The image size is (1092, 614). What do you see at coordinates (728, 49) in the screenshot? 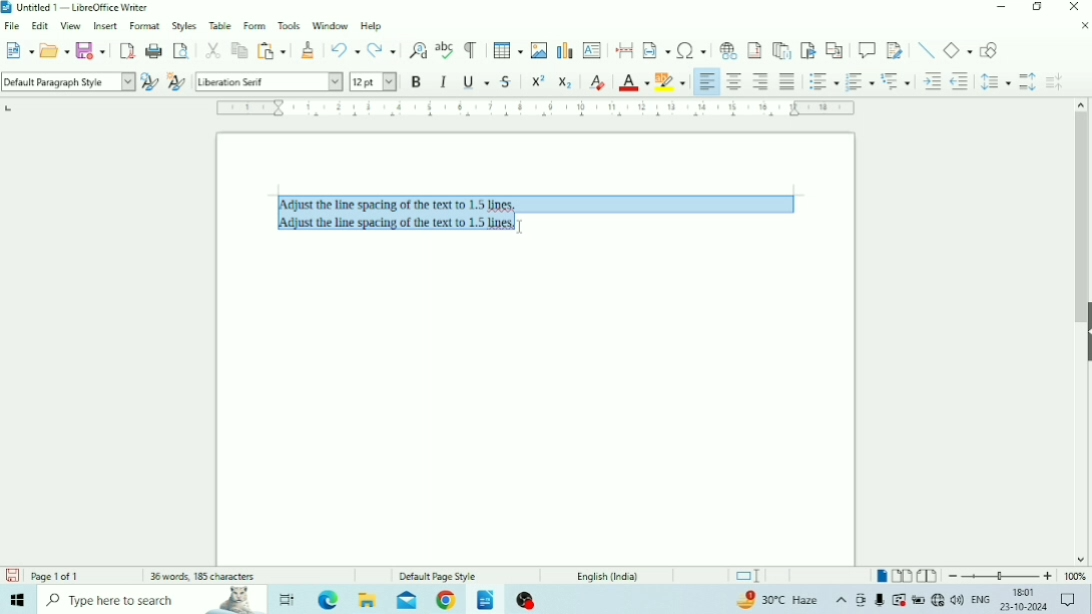
I see `Insert Hyperlink` at bounding box center [728, 49].